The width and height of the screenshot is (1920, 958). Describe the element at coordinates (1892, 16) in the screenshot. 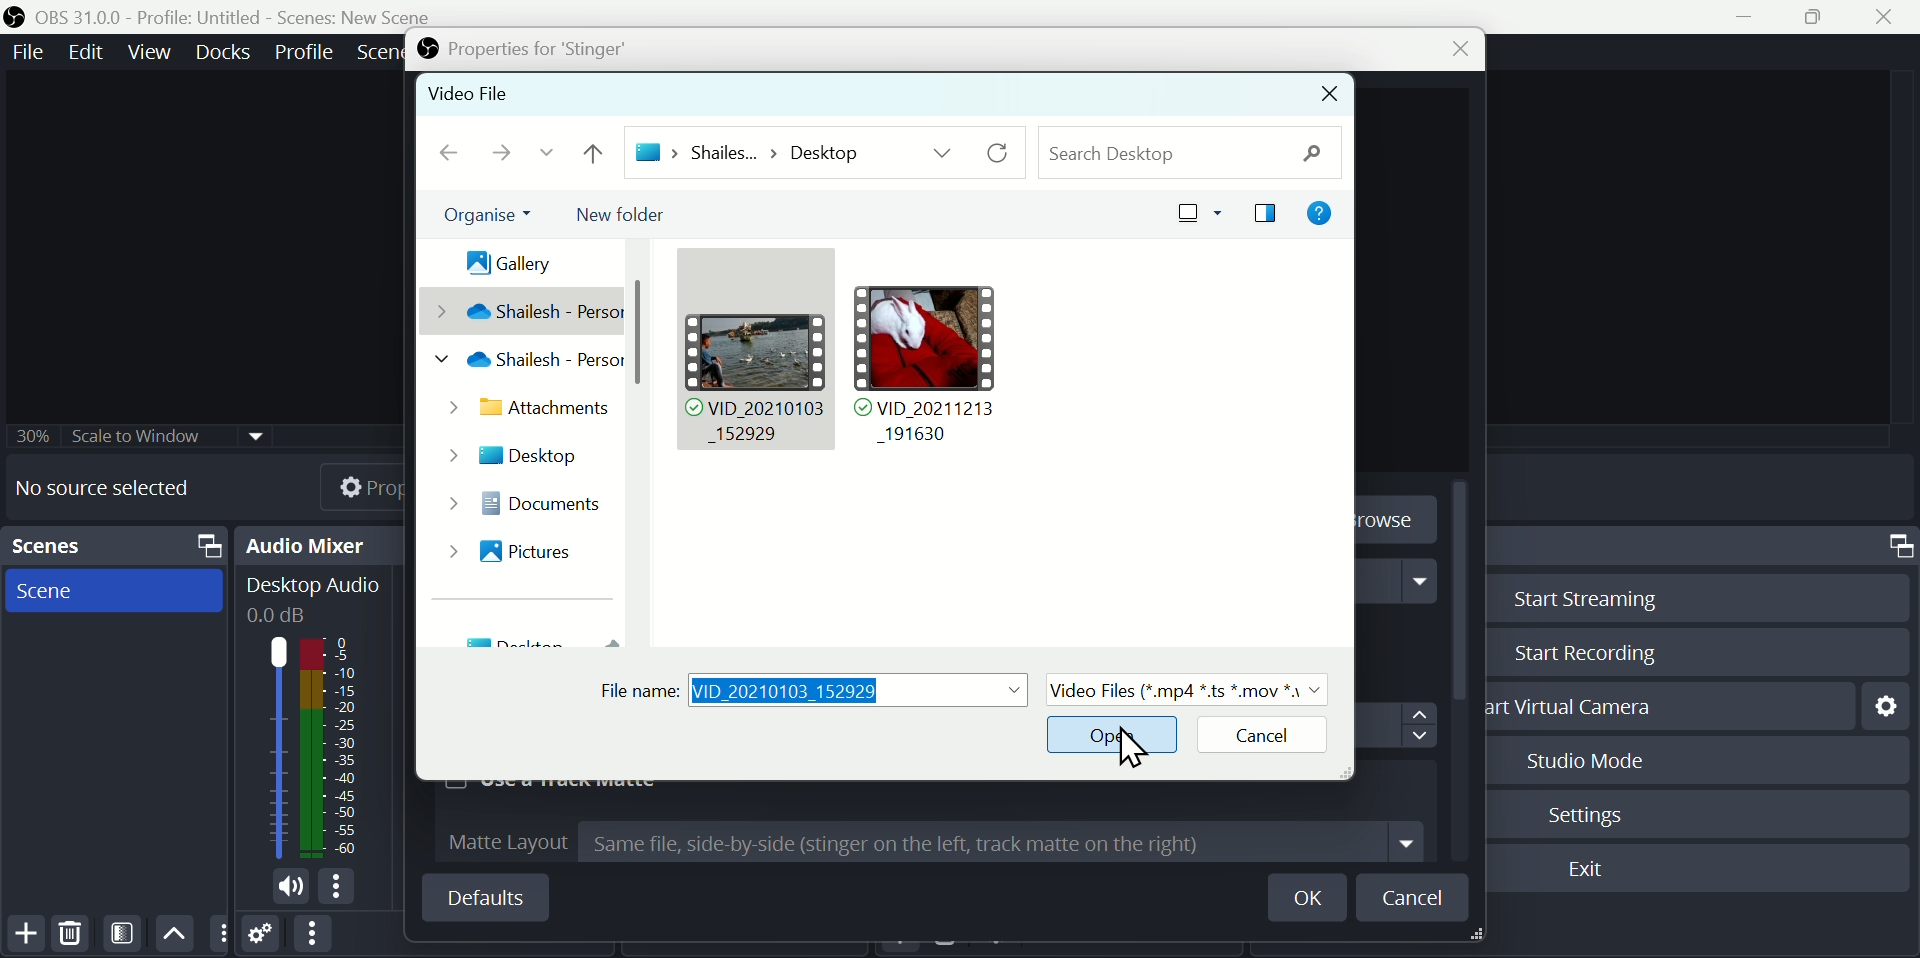

I see `Close` at that location.